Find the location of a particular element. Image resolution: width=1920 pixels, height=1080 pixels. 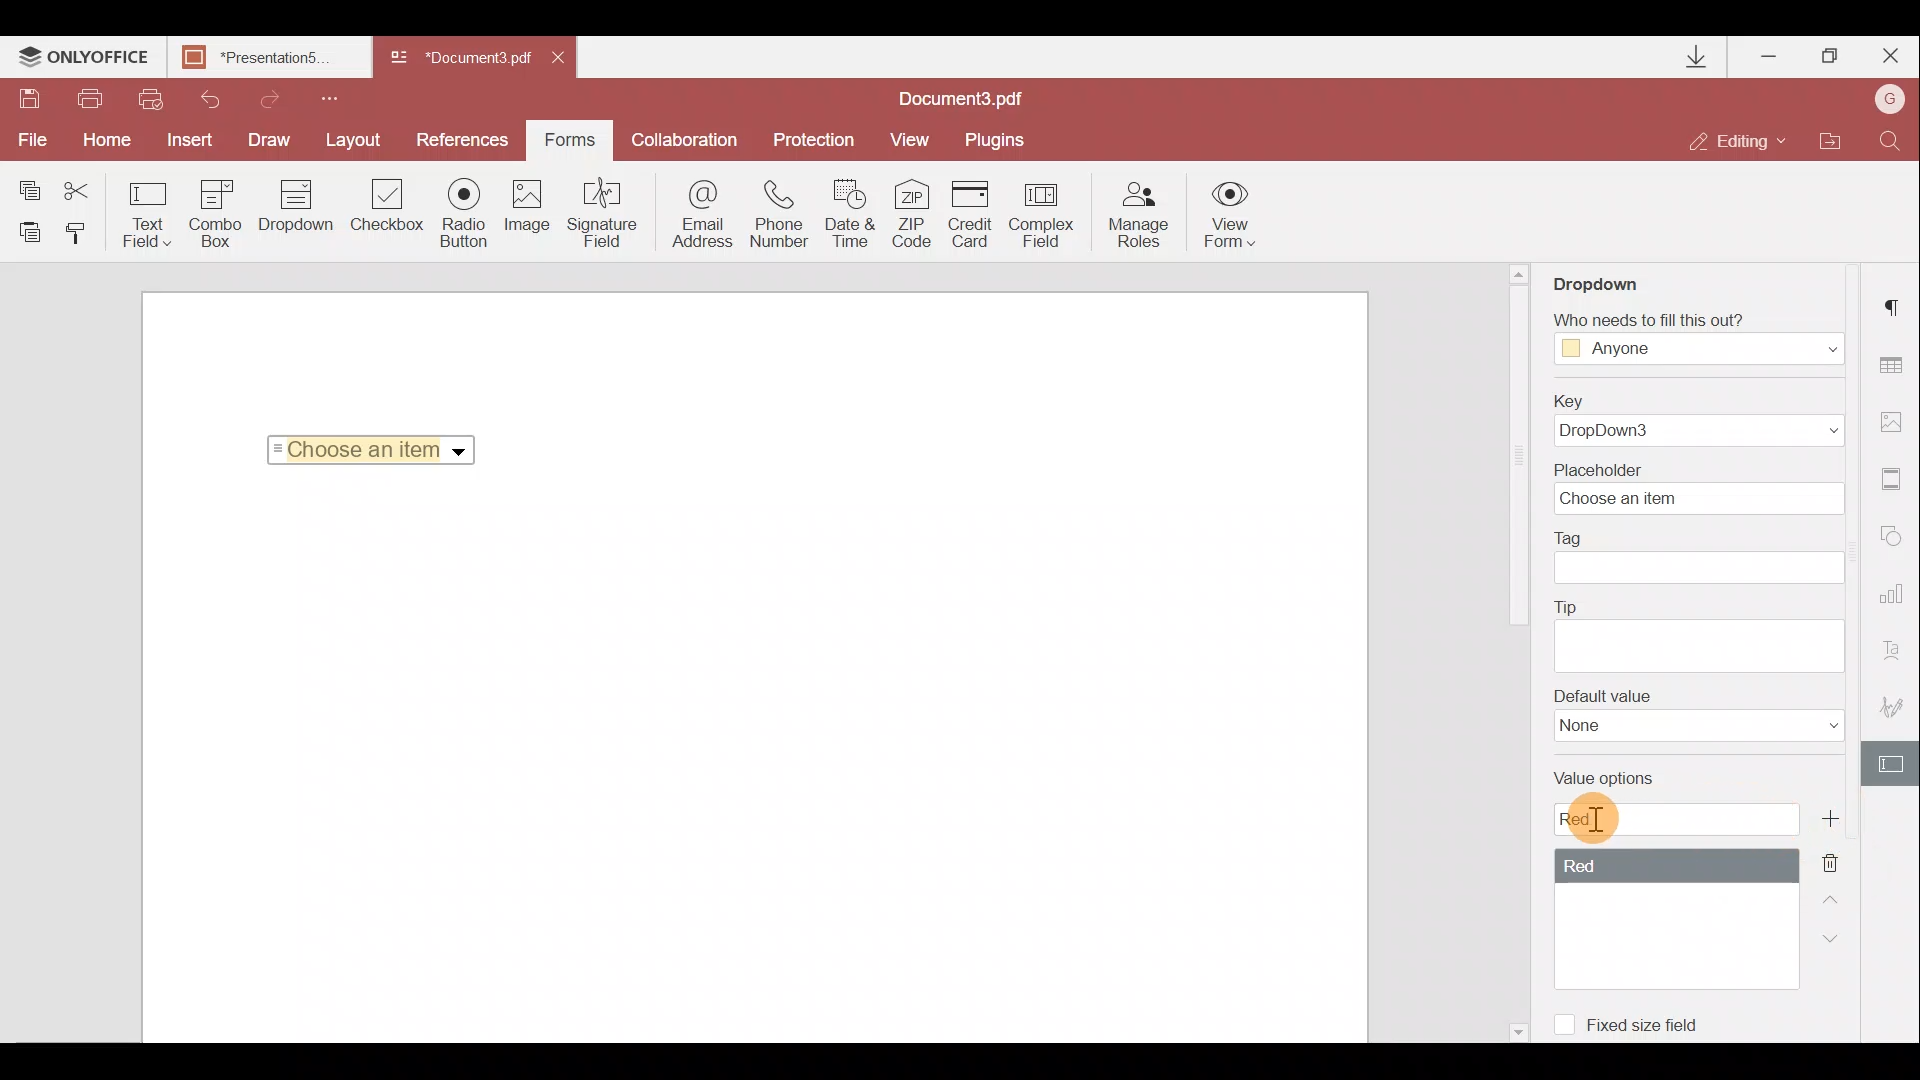

Minimize is located at coordinates (1766, 56).